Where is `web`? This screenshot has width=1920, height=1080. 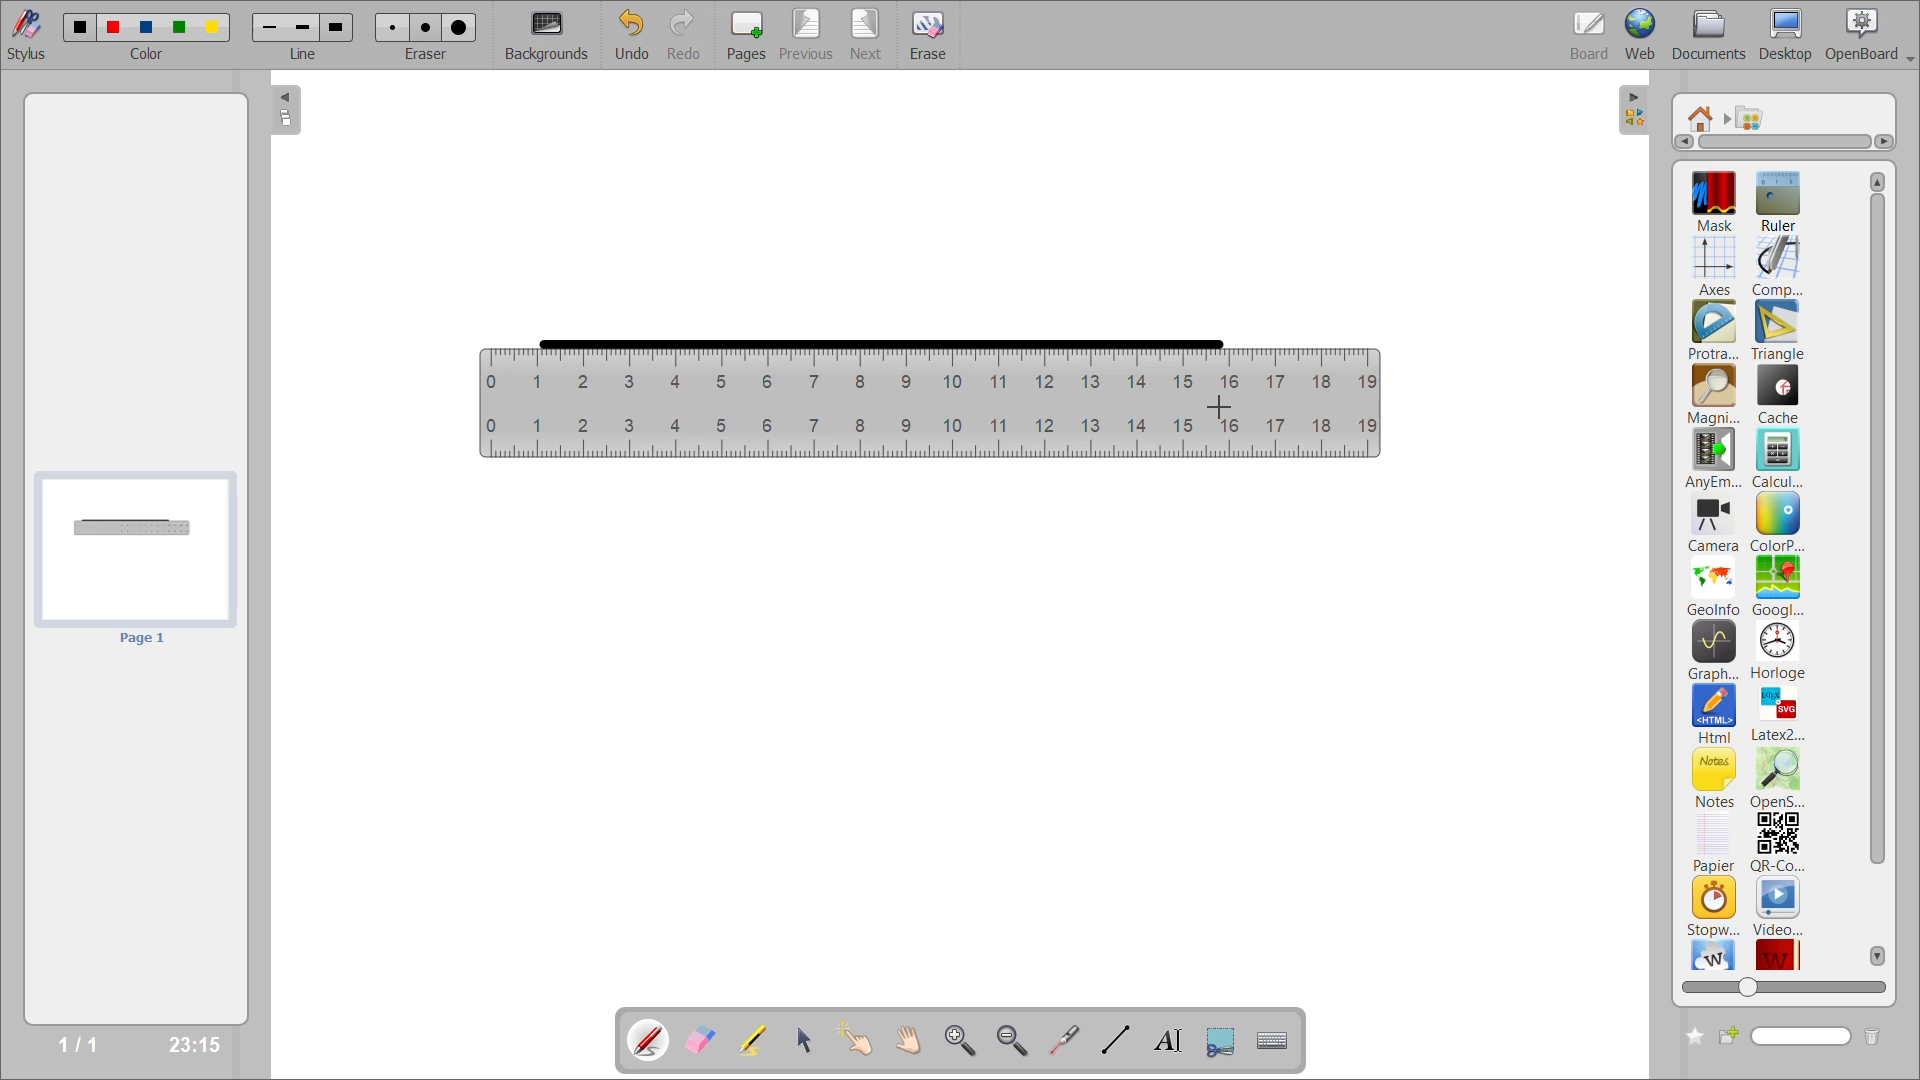
web is located at coordinates (1643, 33).